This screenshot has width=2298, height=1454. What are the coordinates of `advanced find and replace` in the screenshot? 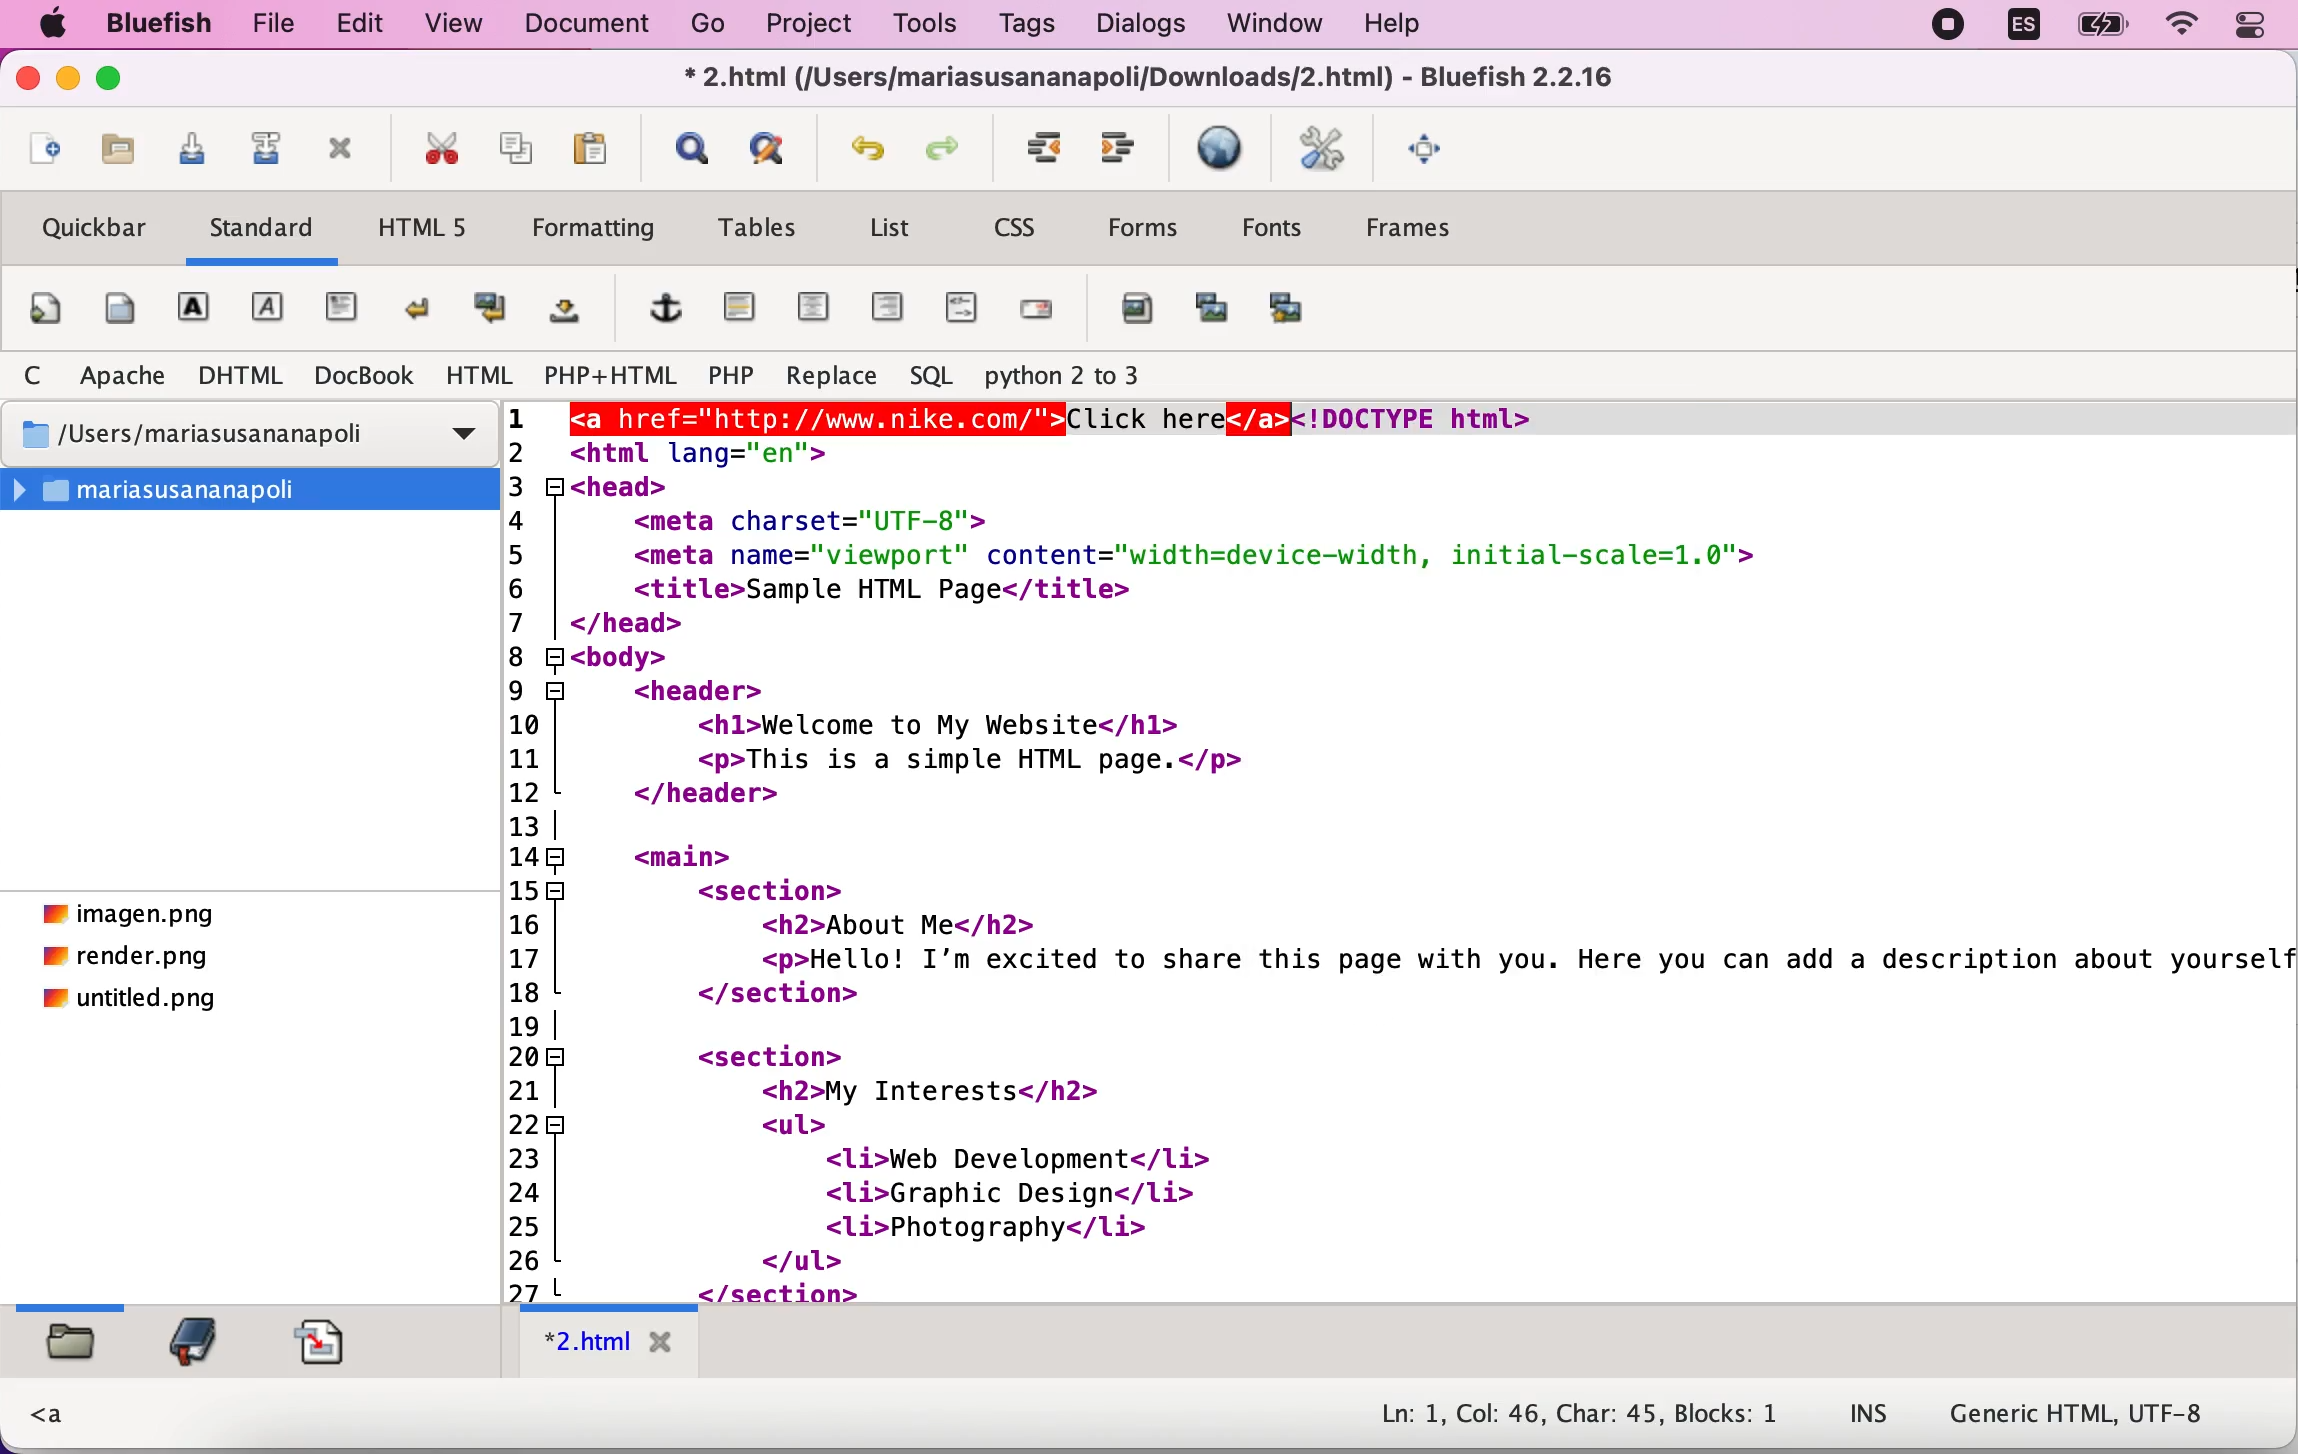 It's located at (775, 151).